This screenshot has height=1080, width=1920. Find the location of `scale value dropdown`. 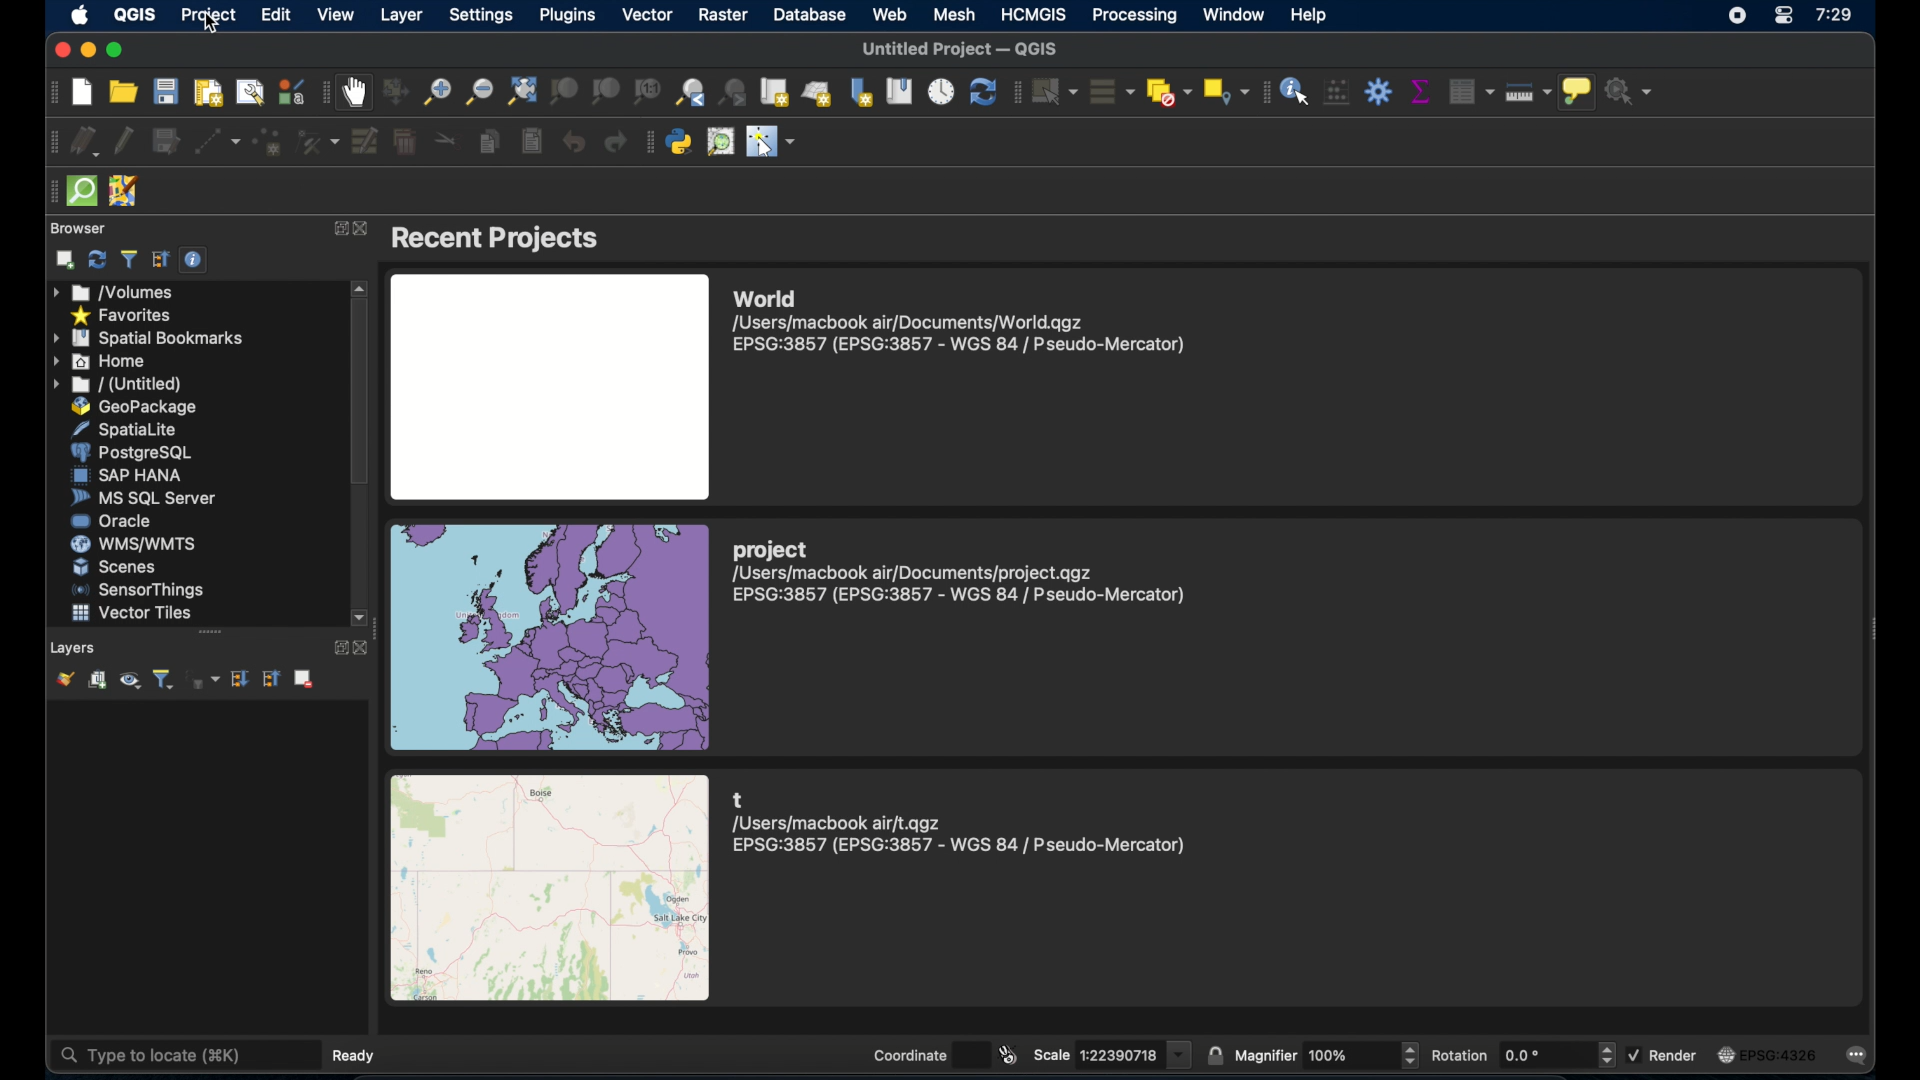

scale value dropdown is located at coordinates (1180, 1054).